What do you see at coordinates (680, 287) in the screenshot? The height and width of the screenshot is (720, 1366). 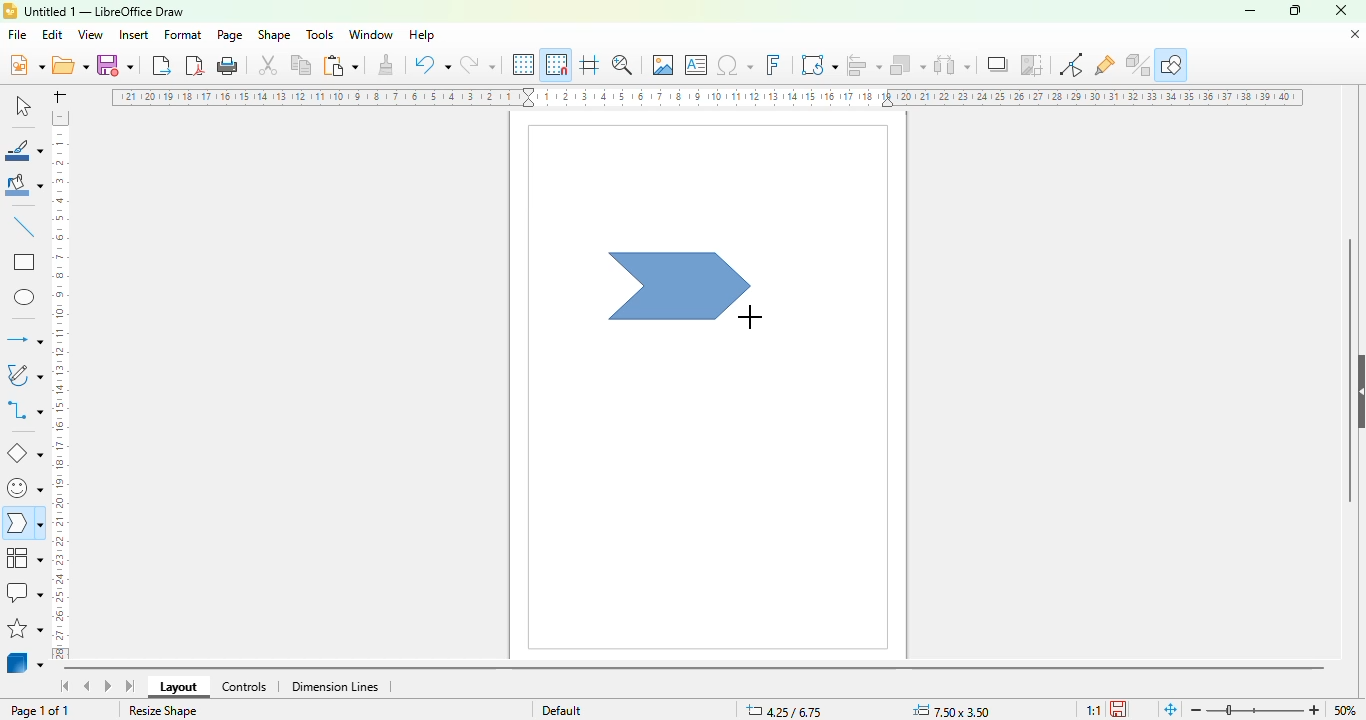 I see `chevron arrow` at bounding box center [680, 287].